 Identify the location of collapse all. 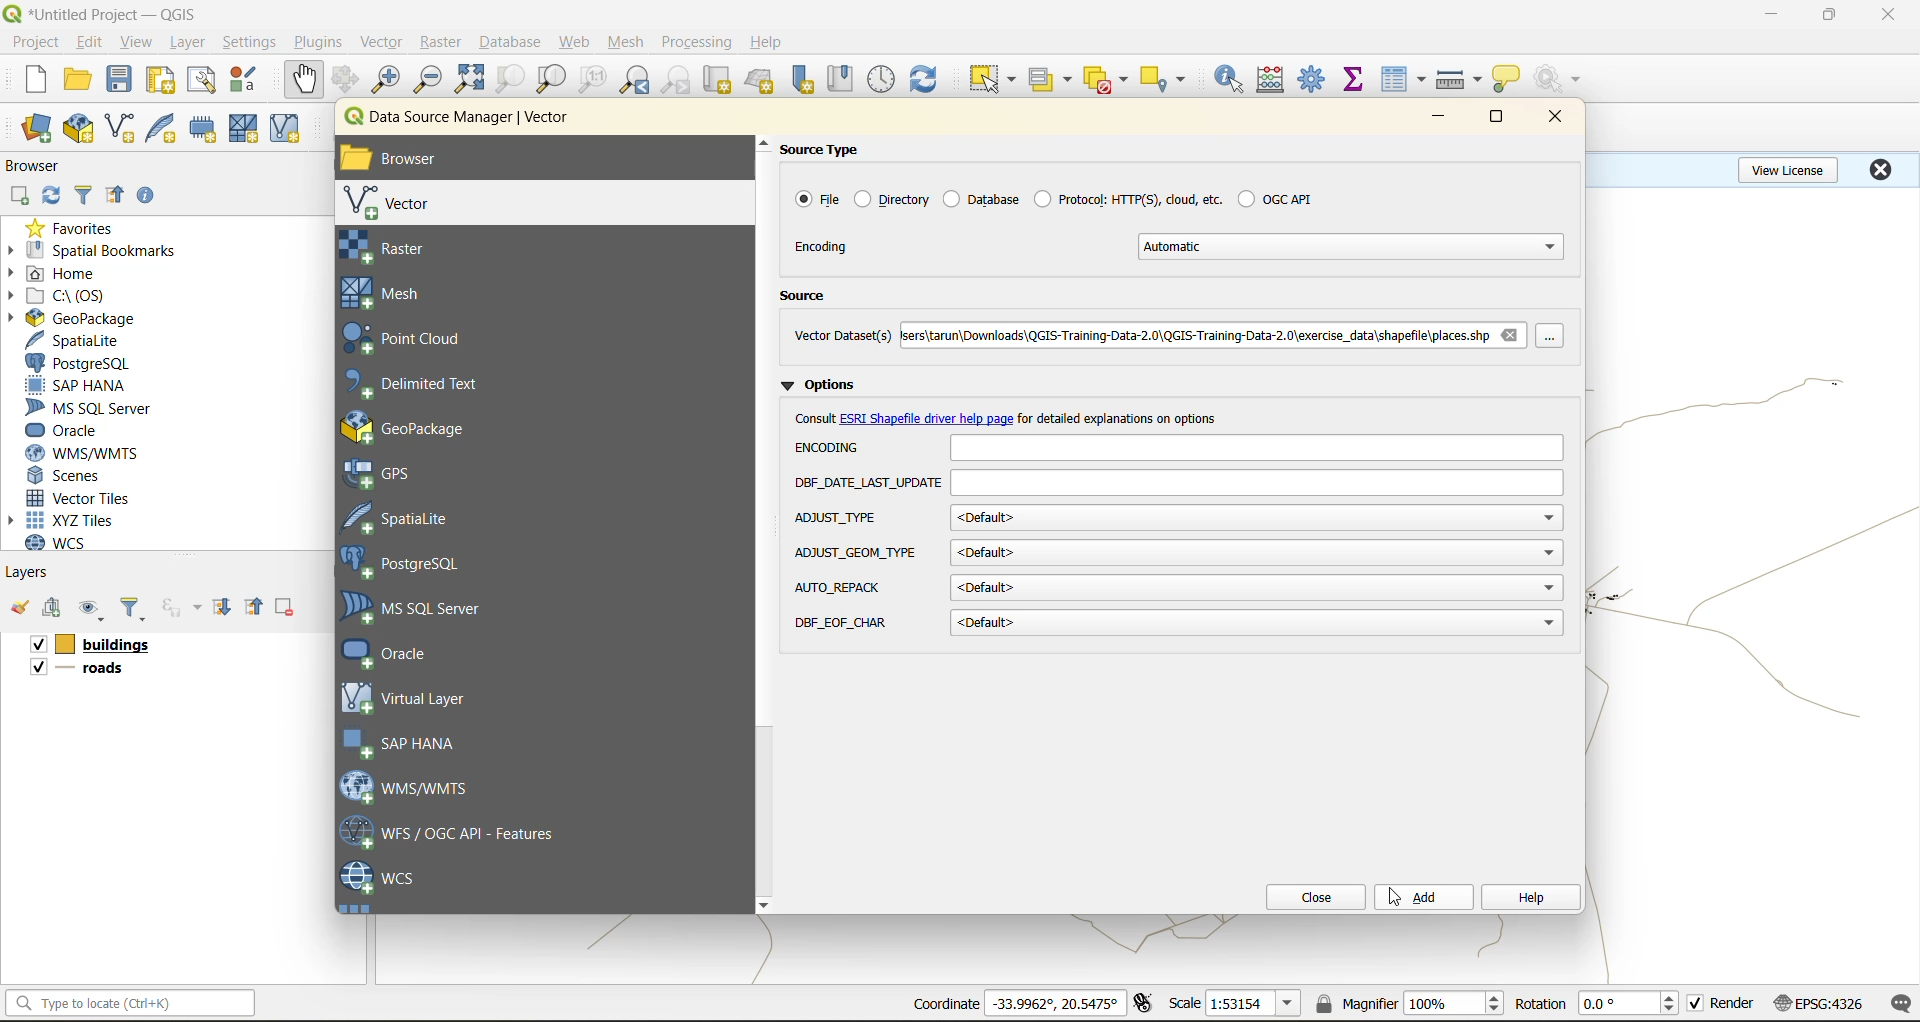
(115, 199).